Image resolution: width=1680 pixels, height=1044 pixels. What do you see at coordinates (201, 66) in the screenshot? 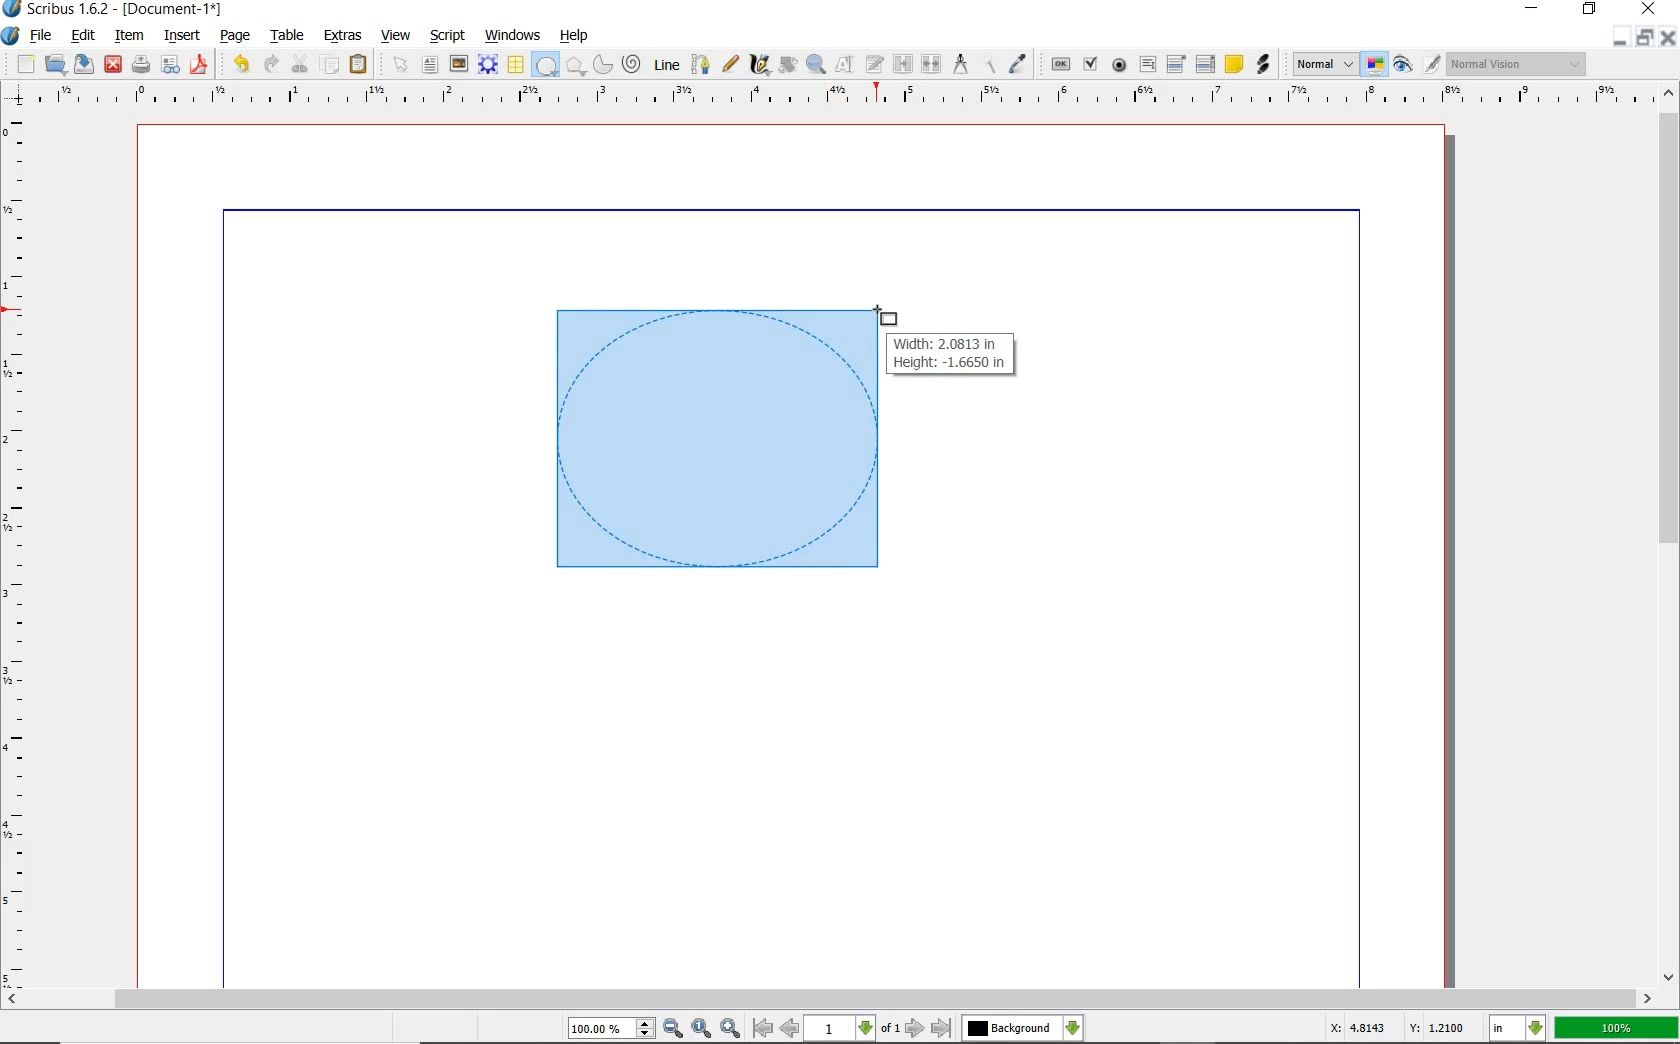
I see `SAVE AS PDF` at bounding box center [201, 66].